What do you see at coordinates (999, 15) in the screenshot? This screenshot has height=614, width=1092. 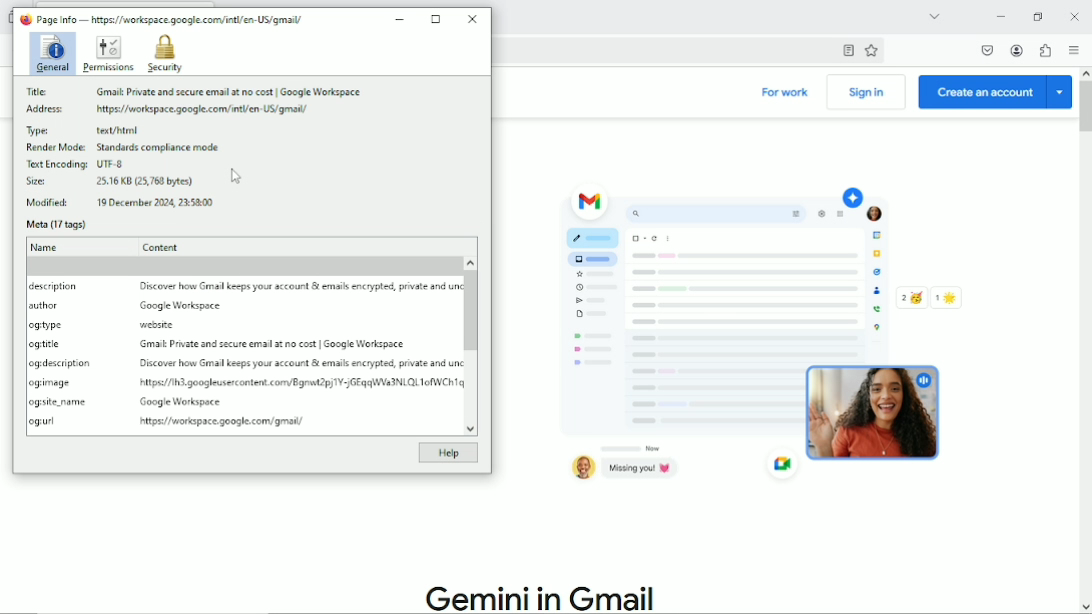 I see `Minimize` at bounding box center [999, 15].